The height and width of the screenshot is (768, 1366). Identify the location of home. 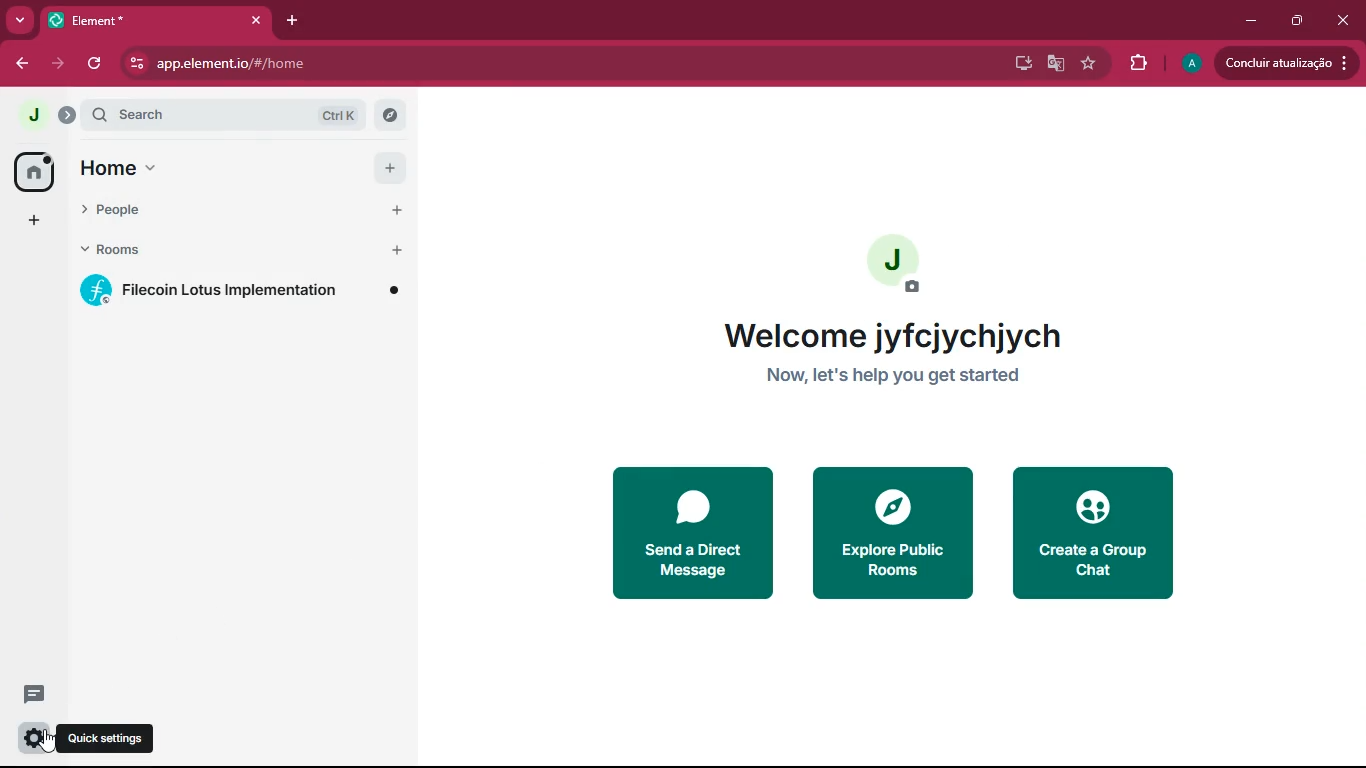
(220, 170).